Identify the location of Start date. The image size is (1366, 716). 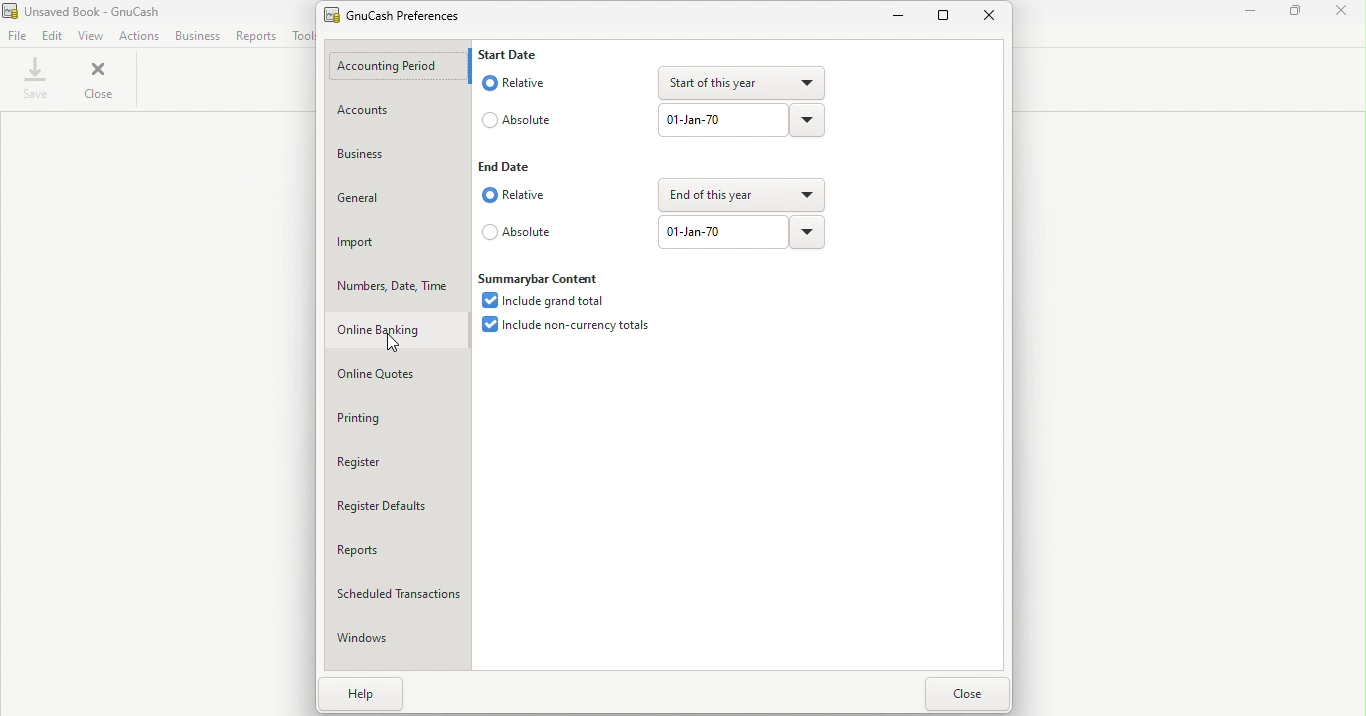
(516, 55).